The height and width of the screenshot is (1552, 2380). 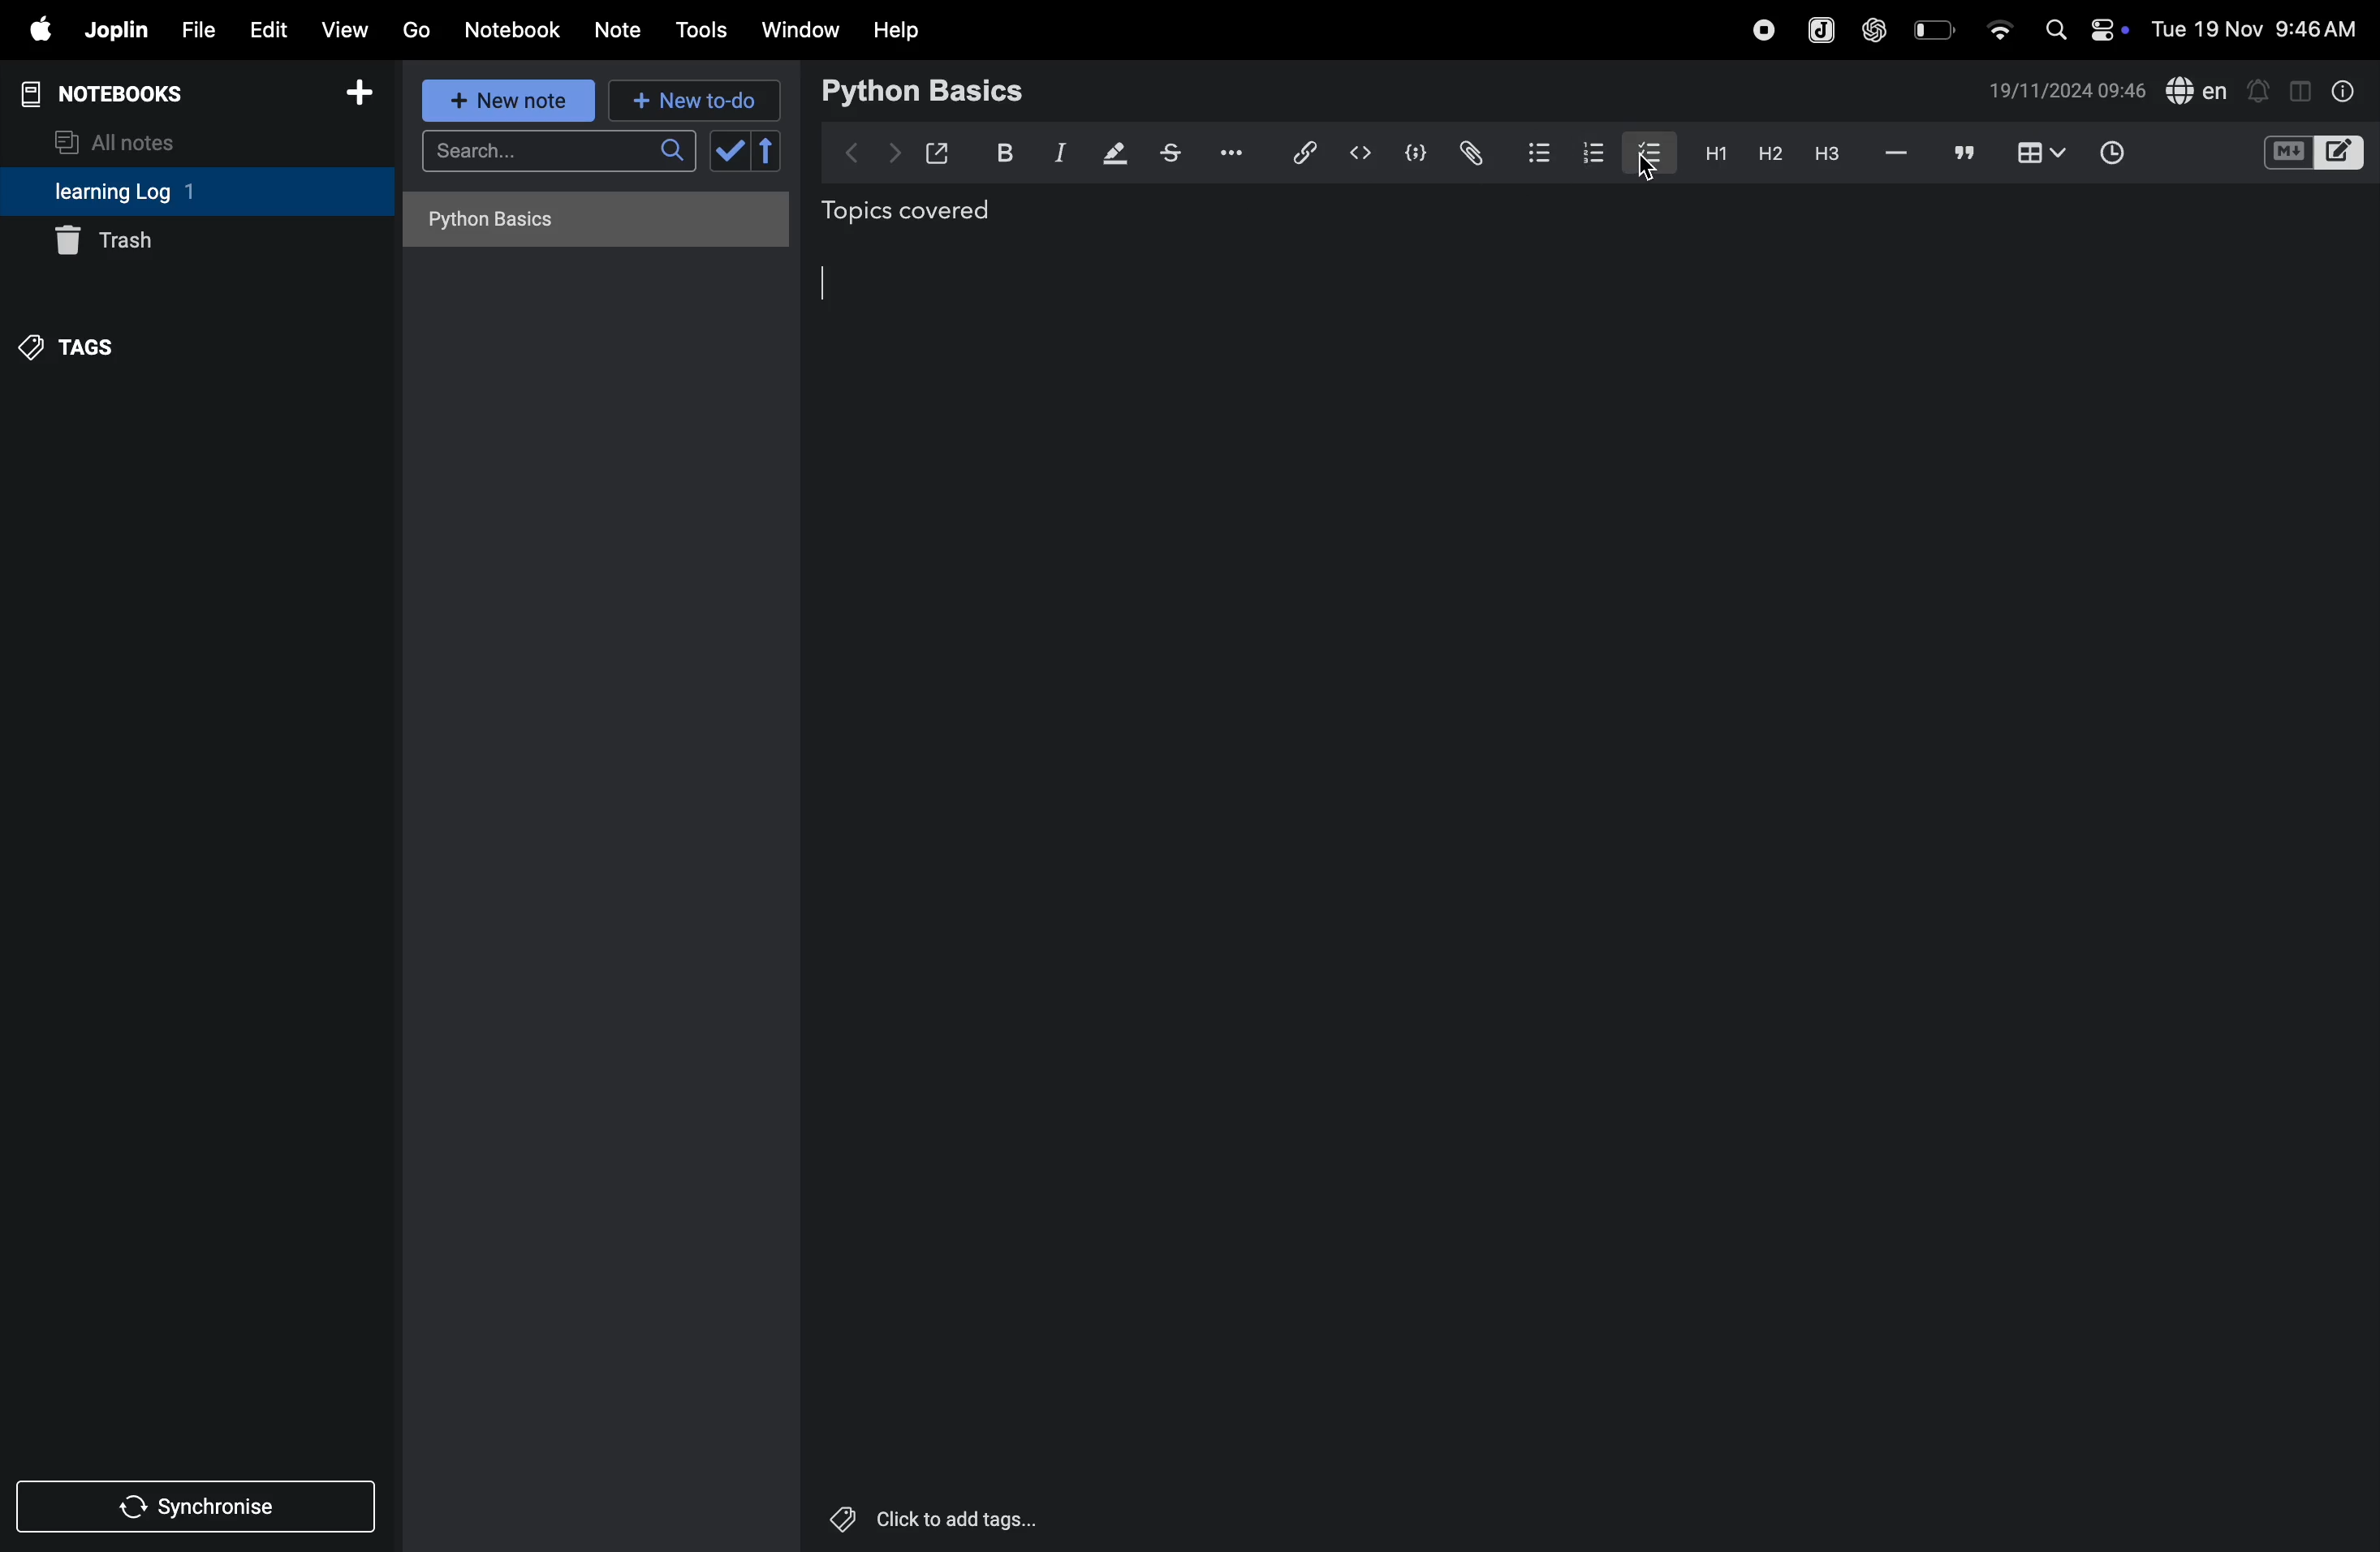 I want to click on spell check, so click(x=2198, y=92).